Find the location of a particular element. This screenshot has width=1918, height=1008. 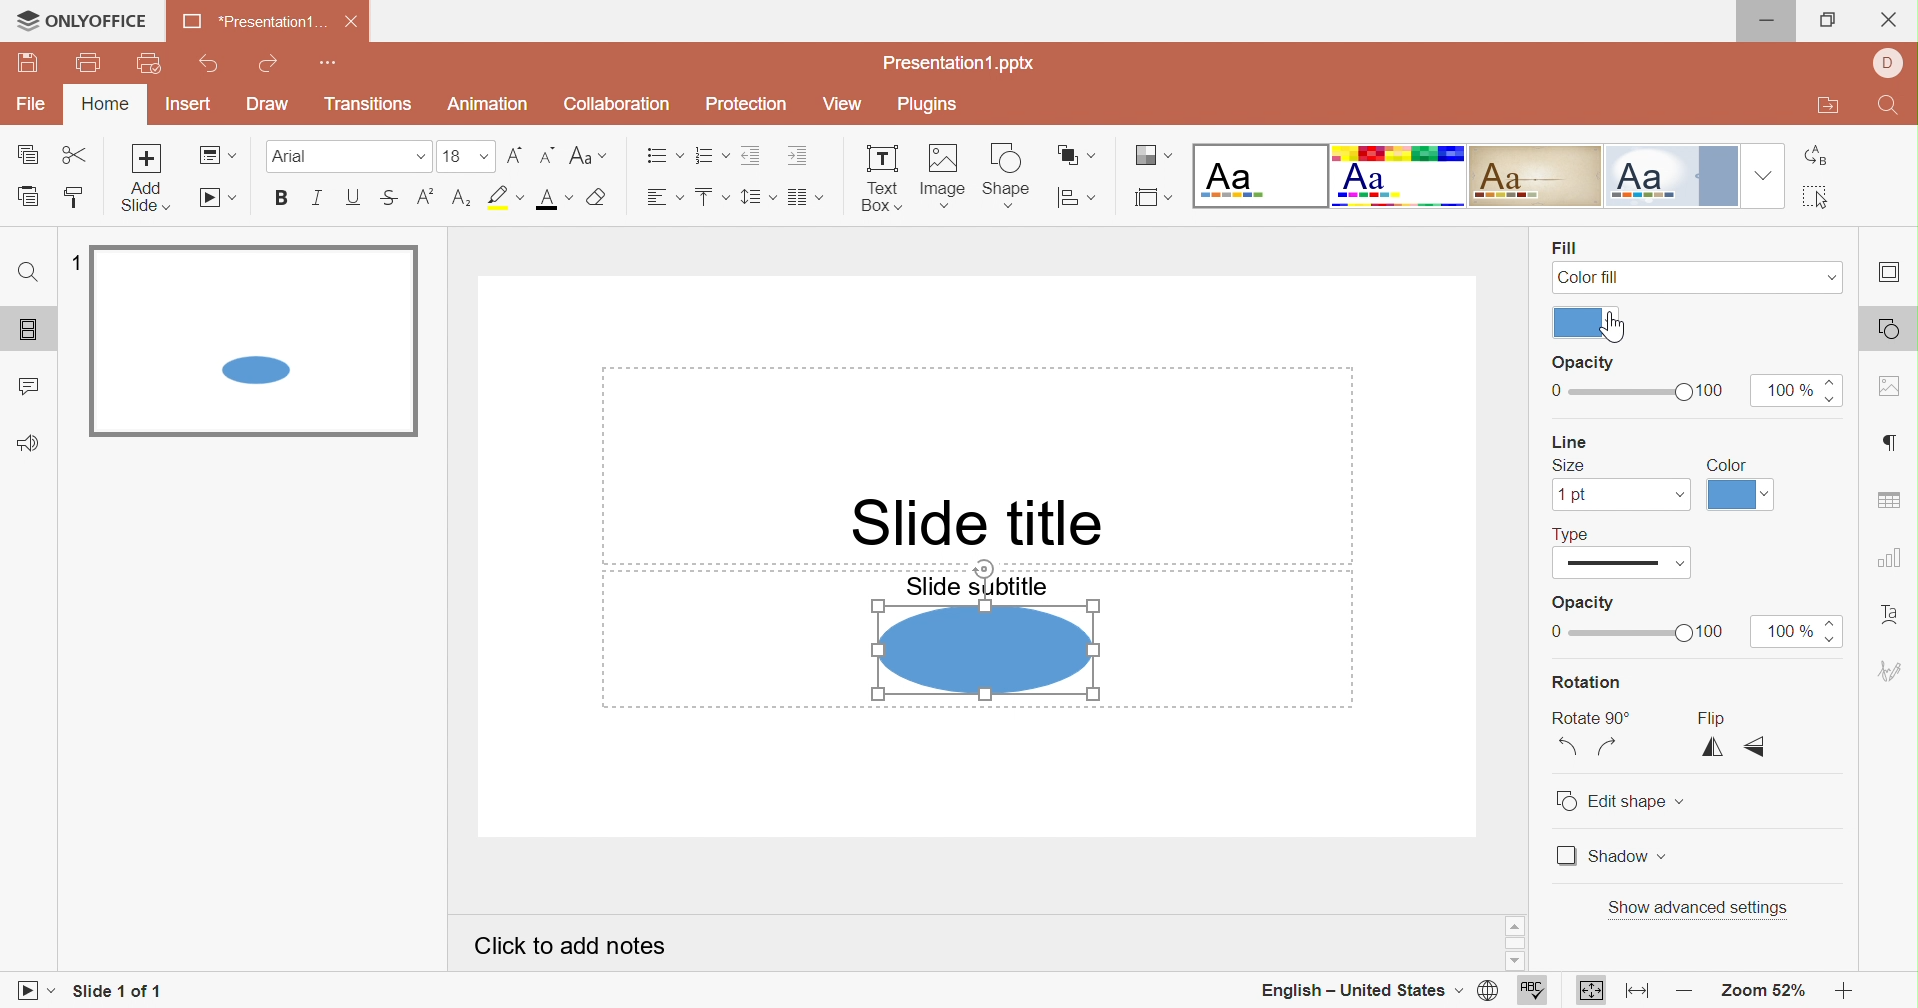

Slide 1 of 1 is located at coordinates (116, 989).